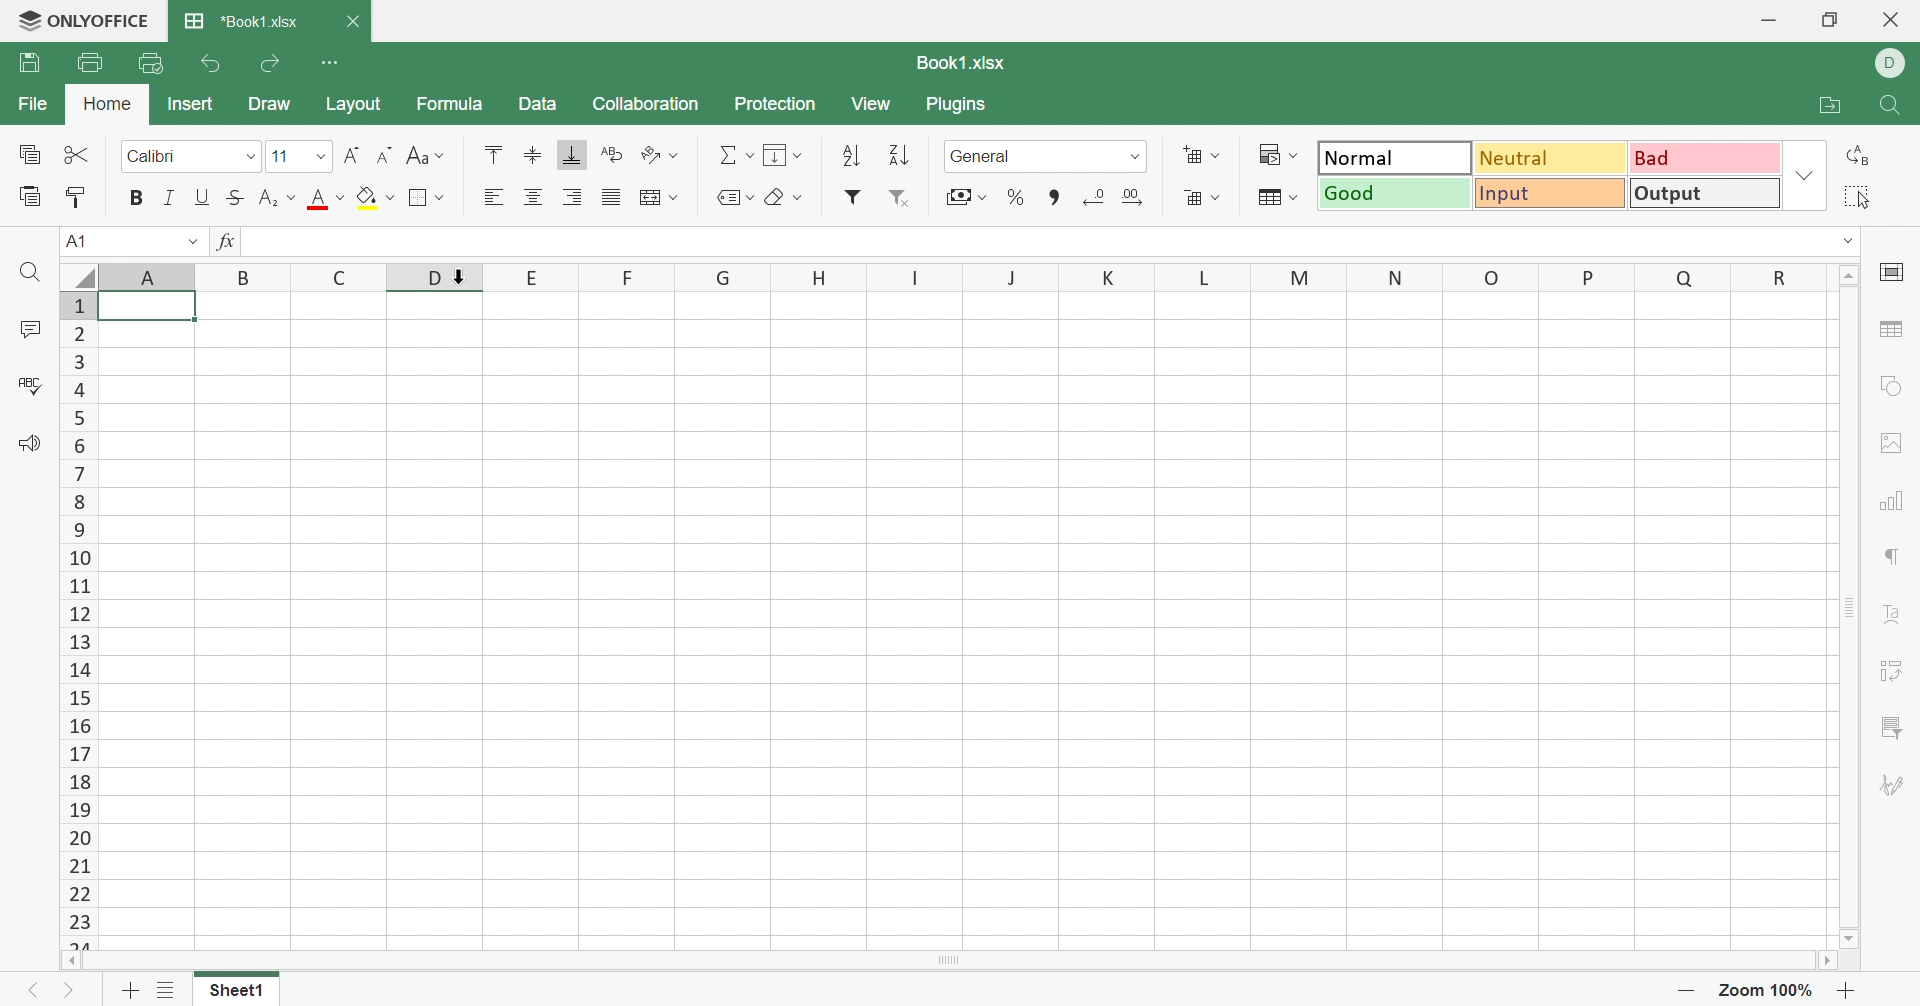  I want to click on Drop Down, so click(677, 158).